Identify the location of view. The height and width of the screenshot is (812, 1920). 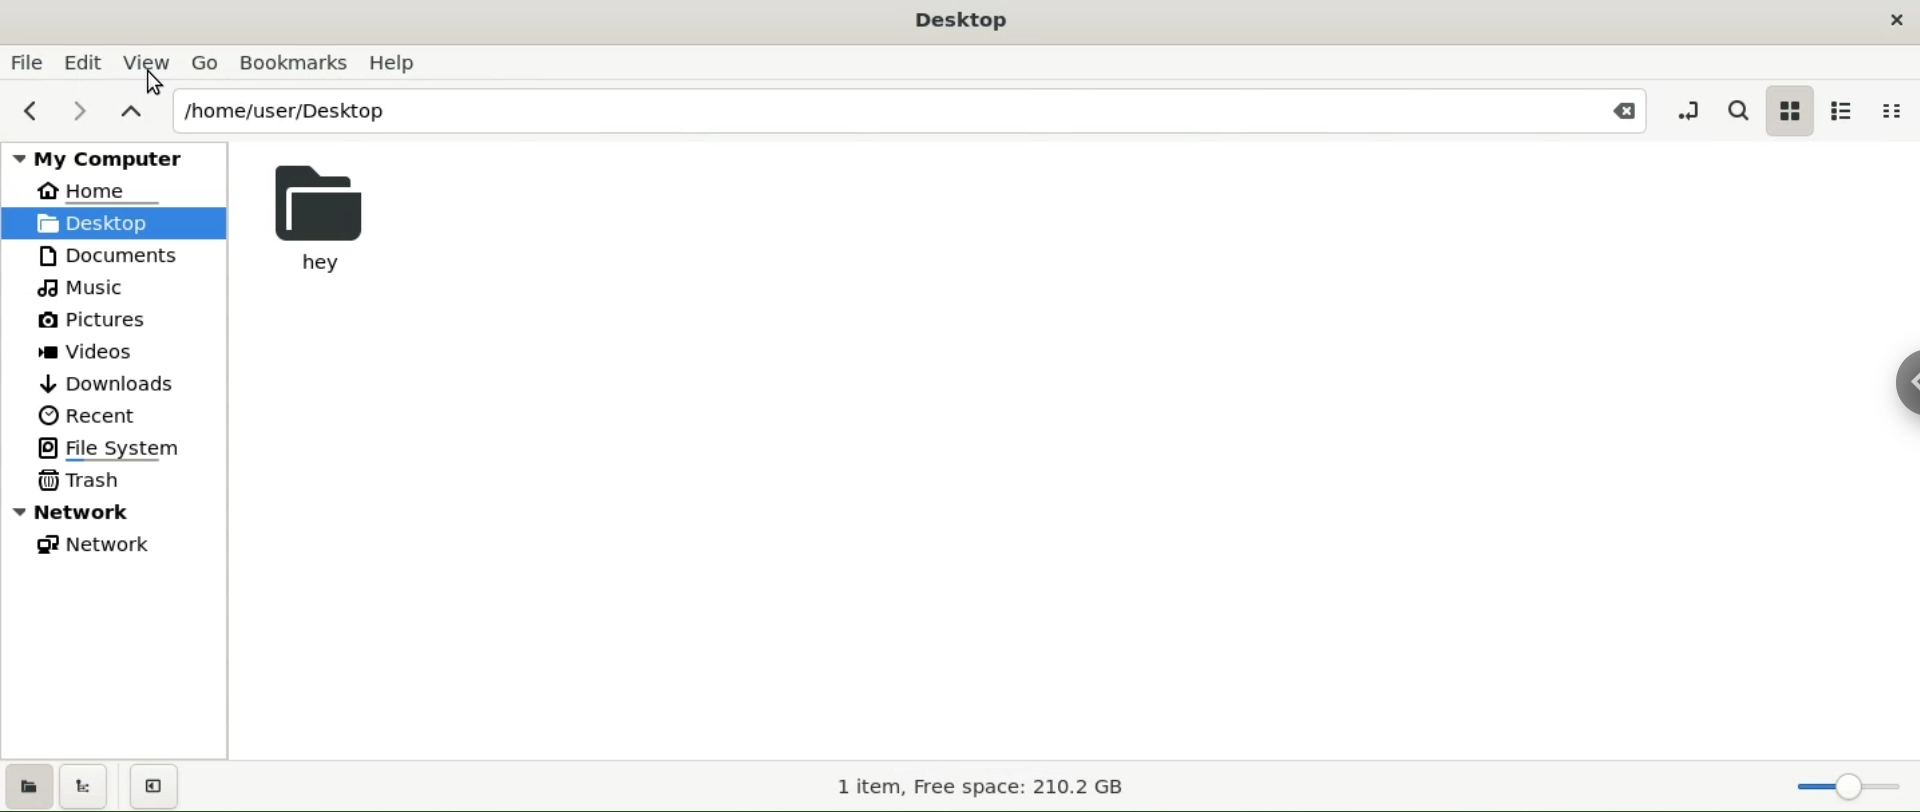
(148, 62).